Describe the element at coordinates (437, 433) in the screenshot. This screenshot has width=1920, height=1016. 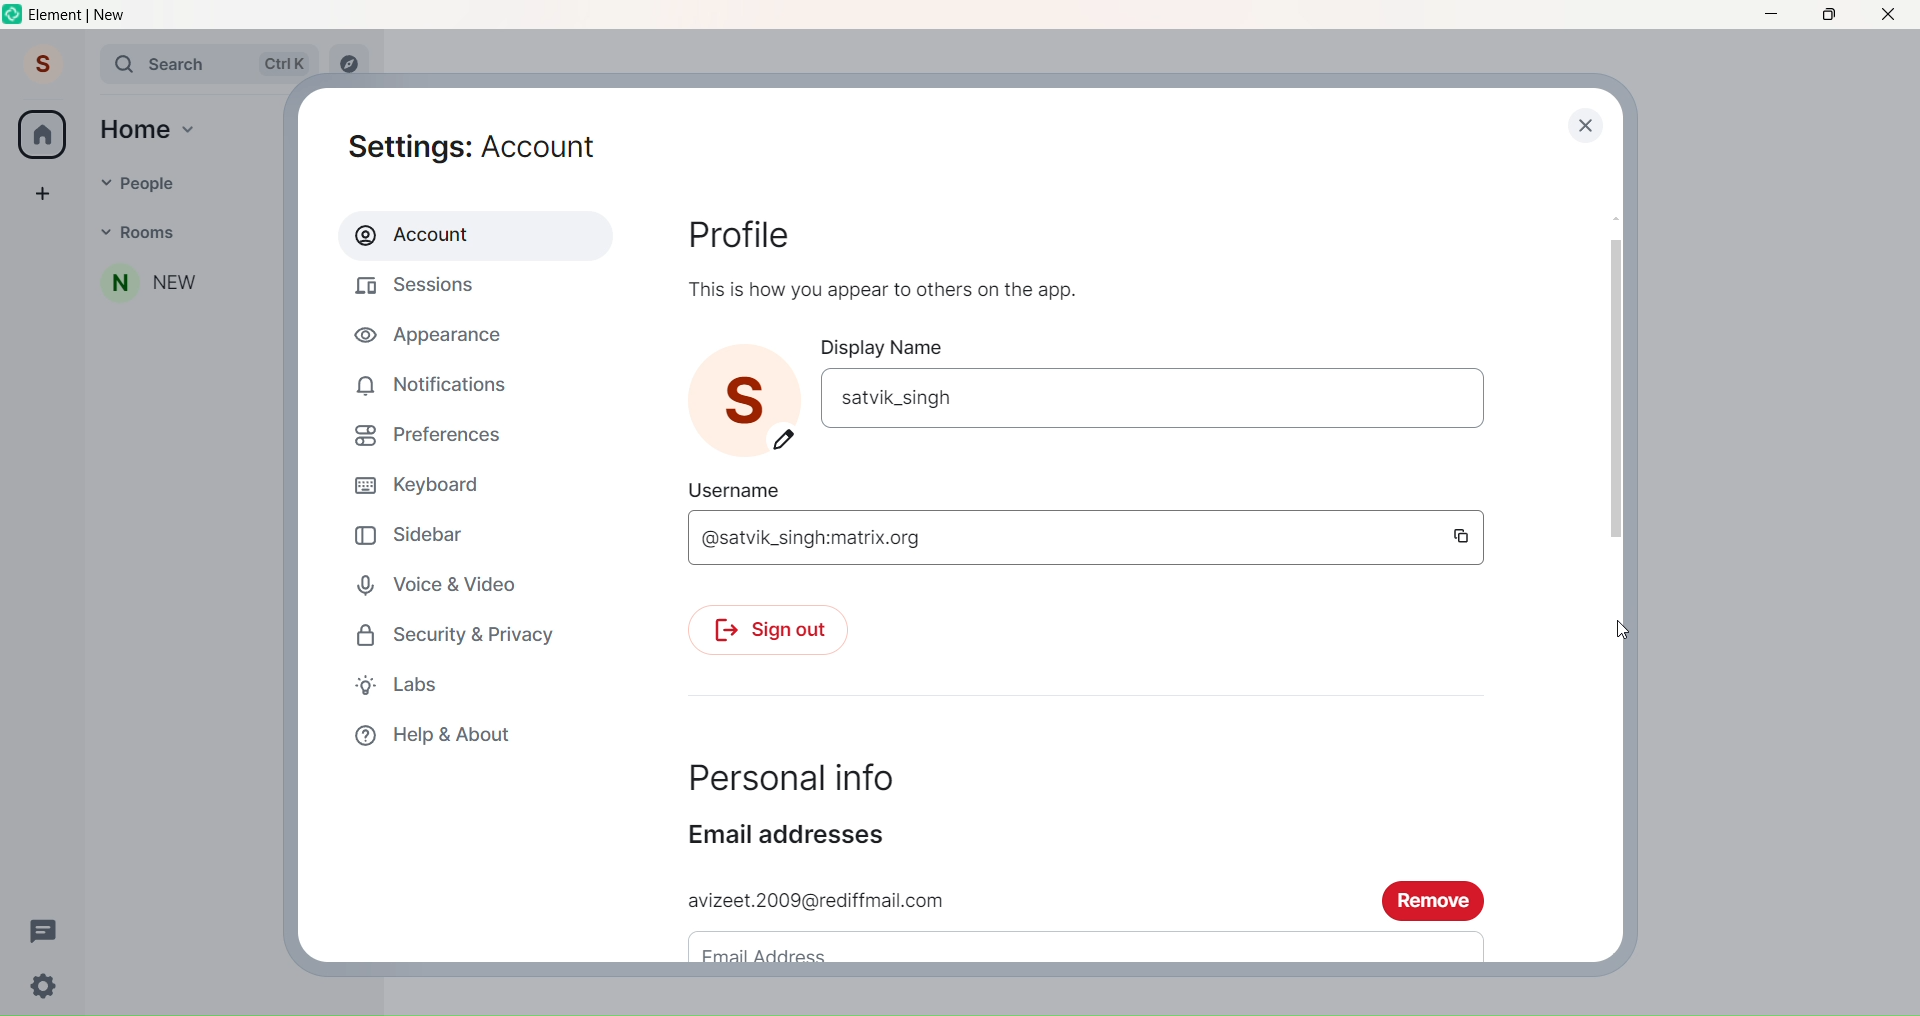
I see `Preferences` at that location.